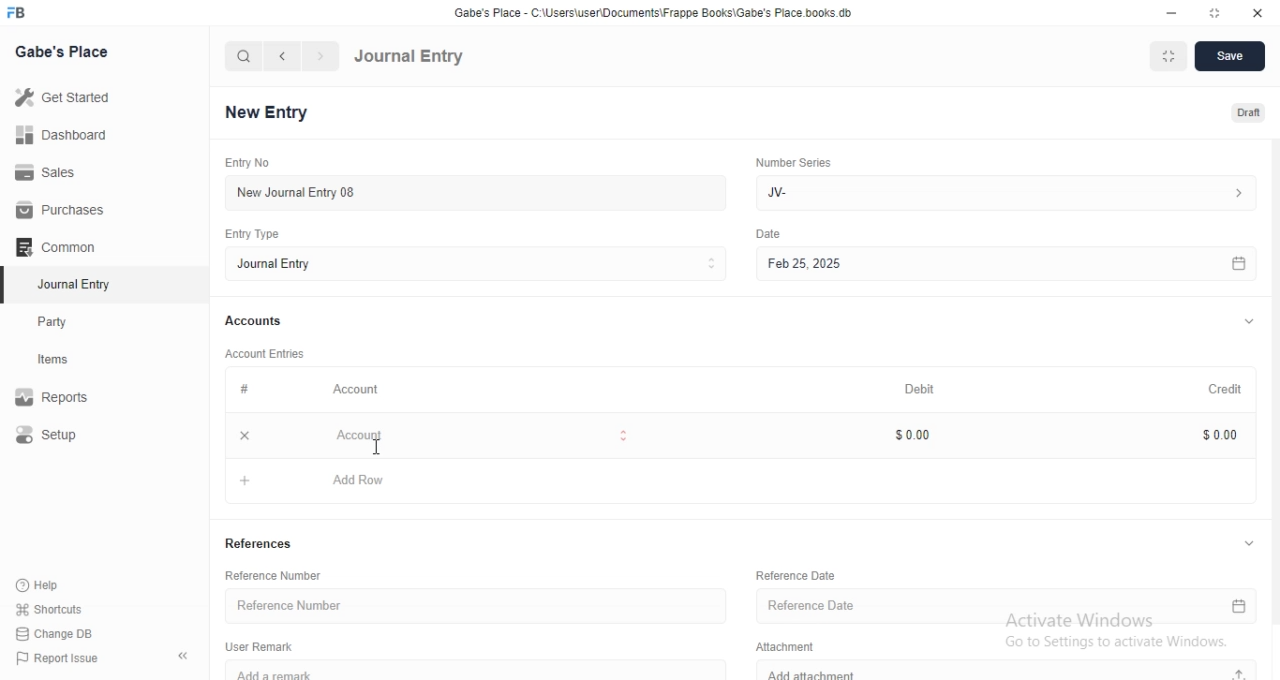 This screenshot has width=1280, height=680. Describe the element at coordinates (61, 138) in the screenshot. I see `Dashboard` at that location.